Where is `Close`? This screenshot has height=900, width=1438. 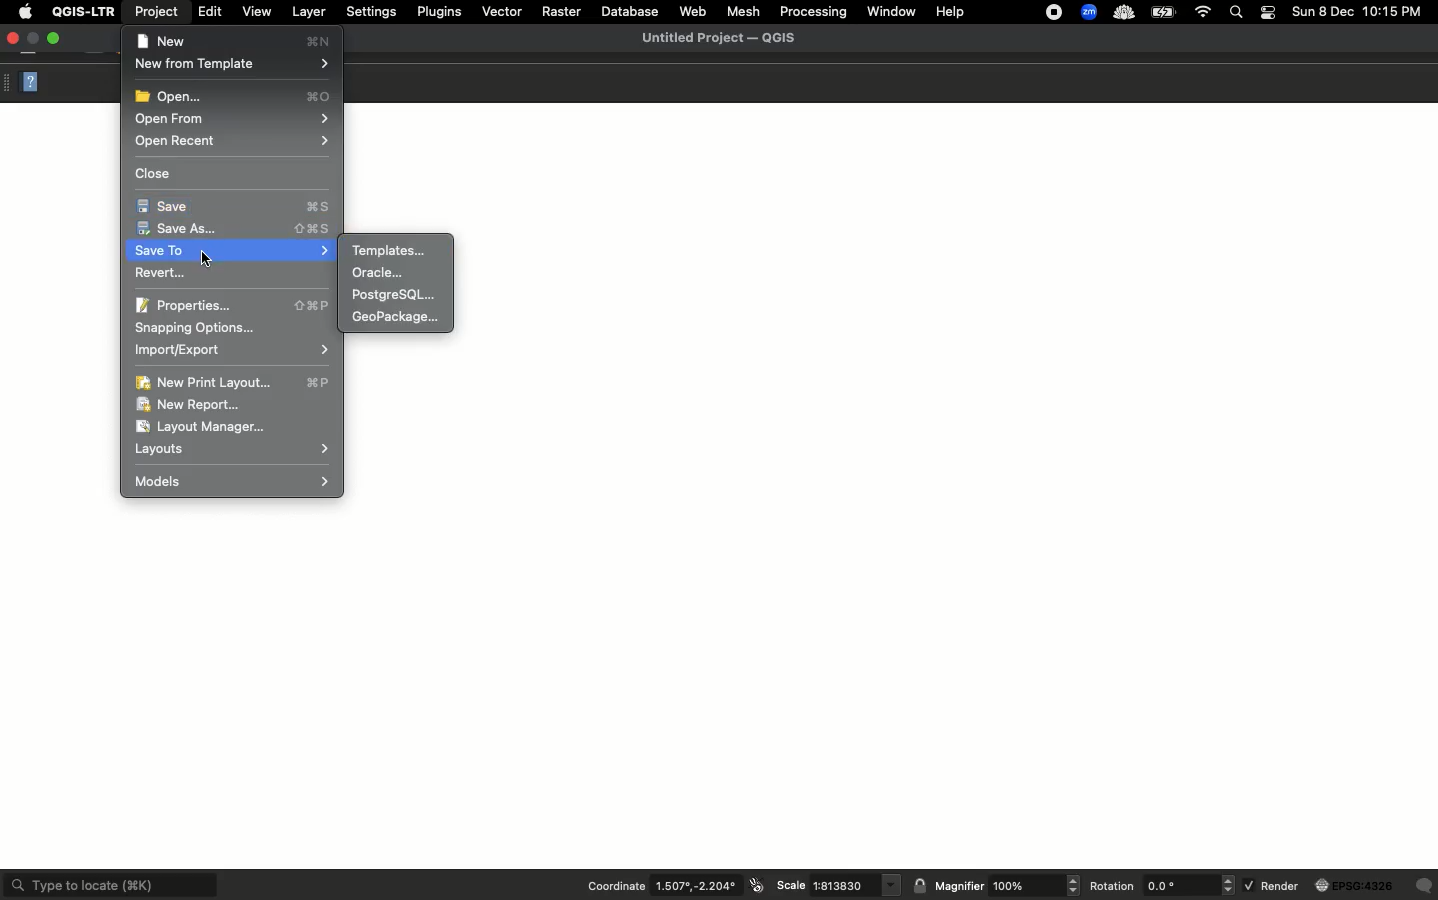 Close is located at coordinates (157, 173).